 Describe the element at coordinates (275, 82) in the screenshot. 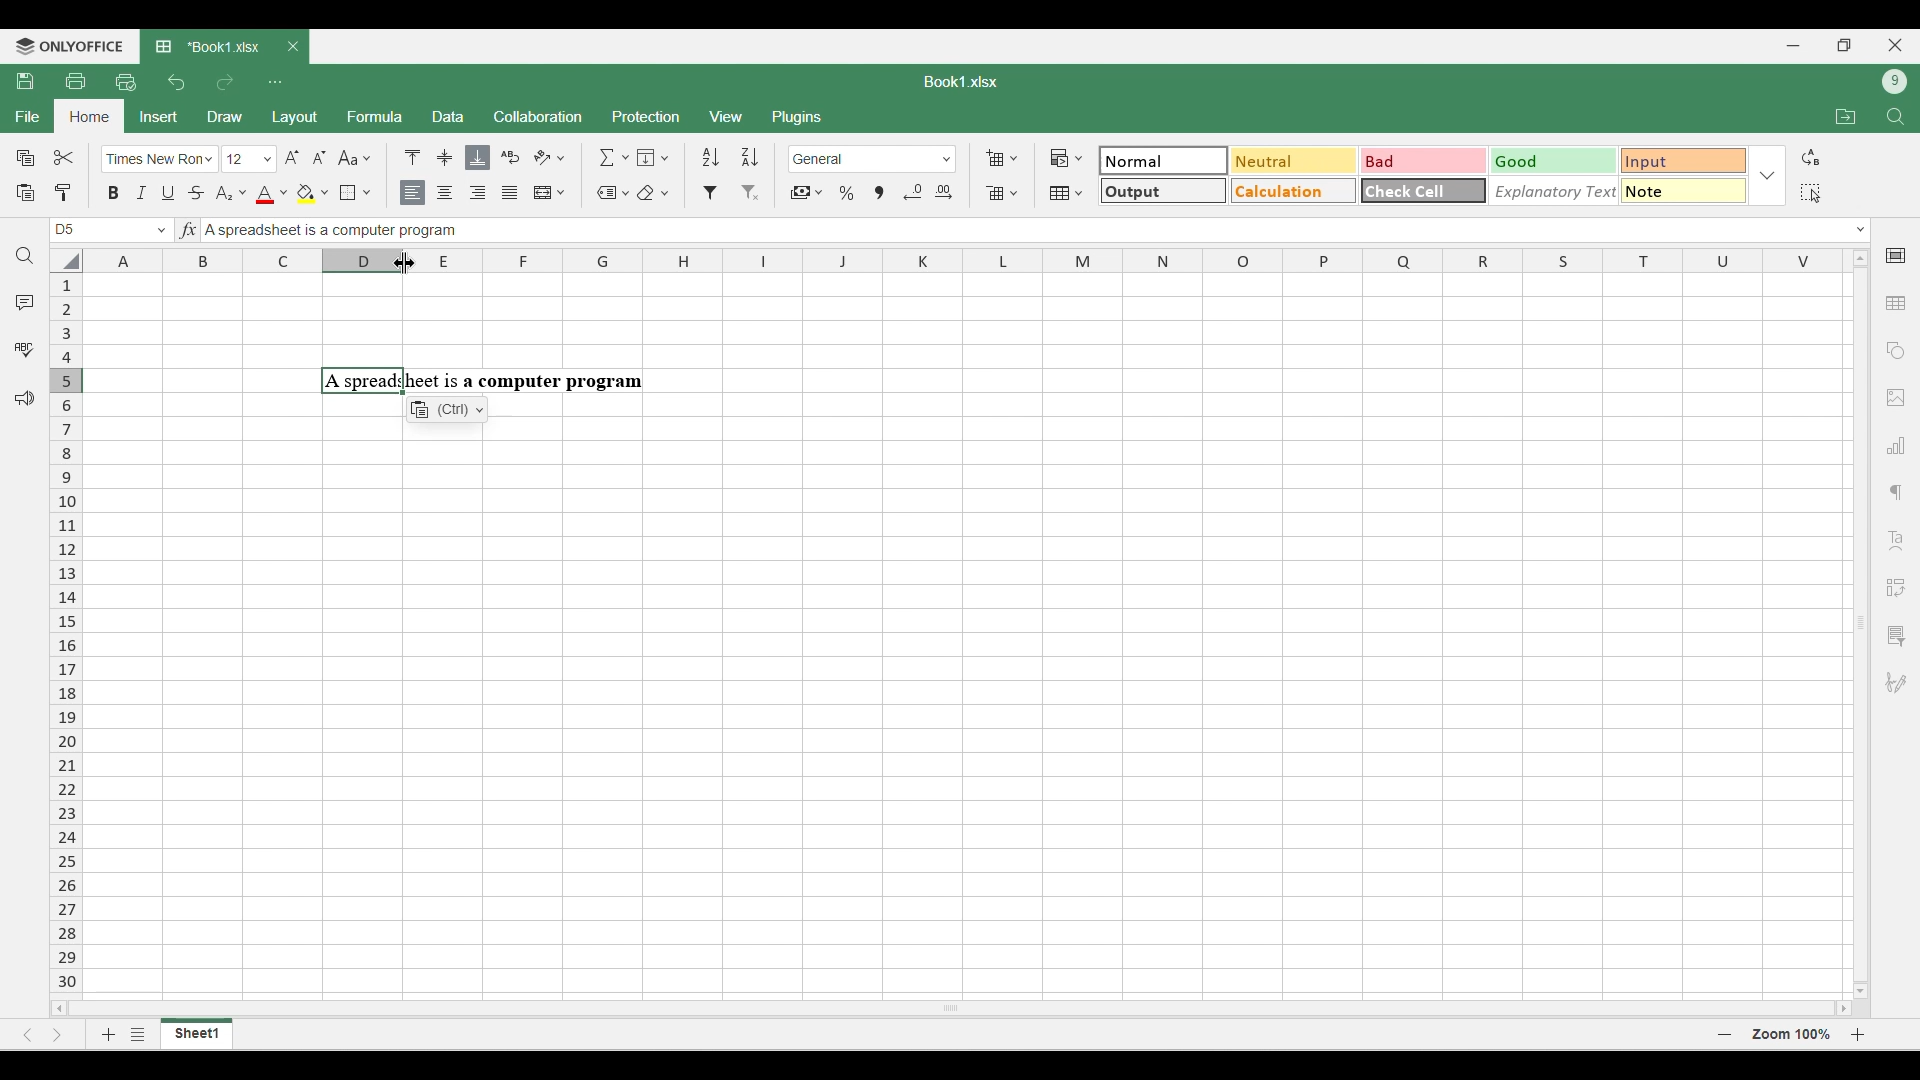

I see `Customize quick access toolbar` at that location.